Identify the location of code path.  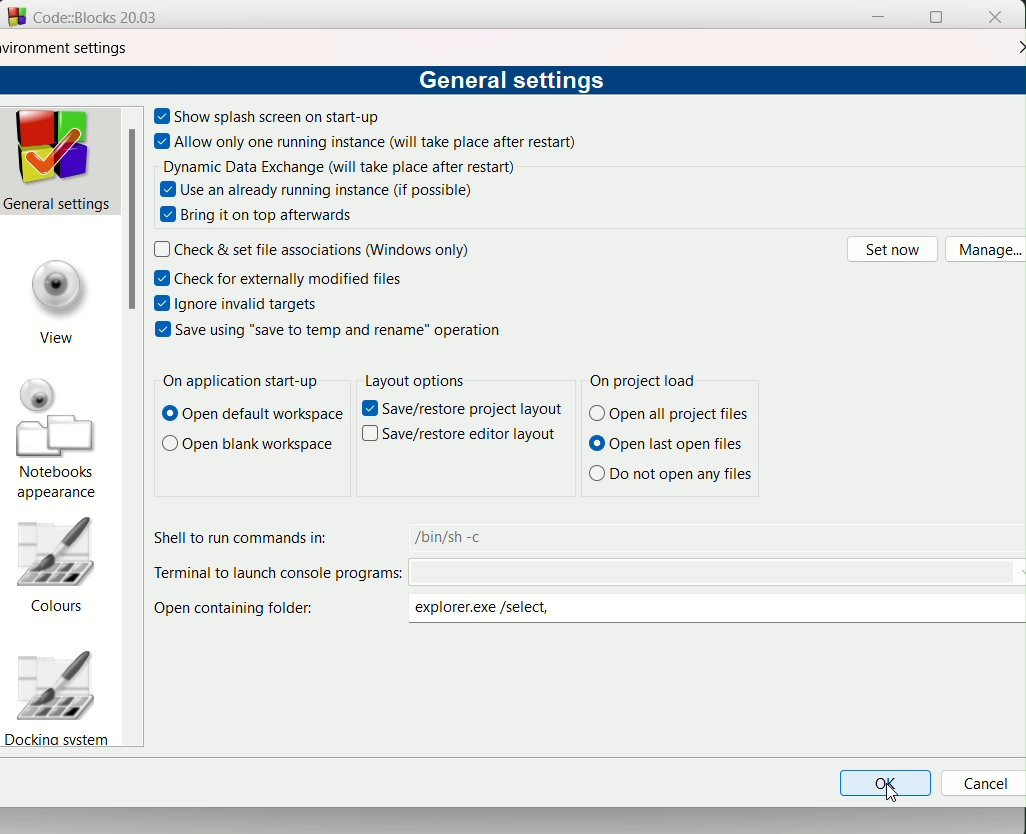
(717, 574).